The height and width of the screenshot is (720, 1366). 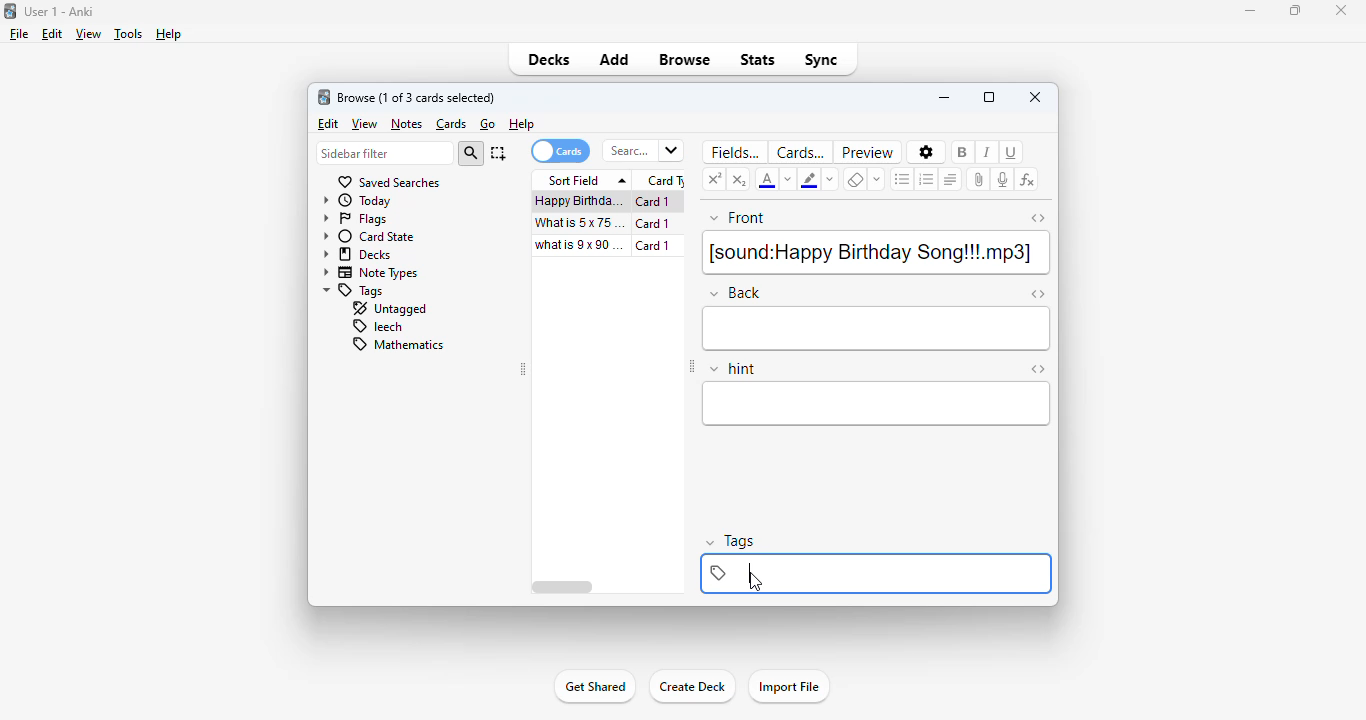 I want to click on cards, so click(x=452, y=125).